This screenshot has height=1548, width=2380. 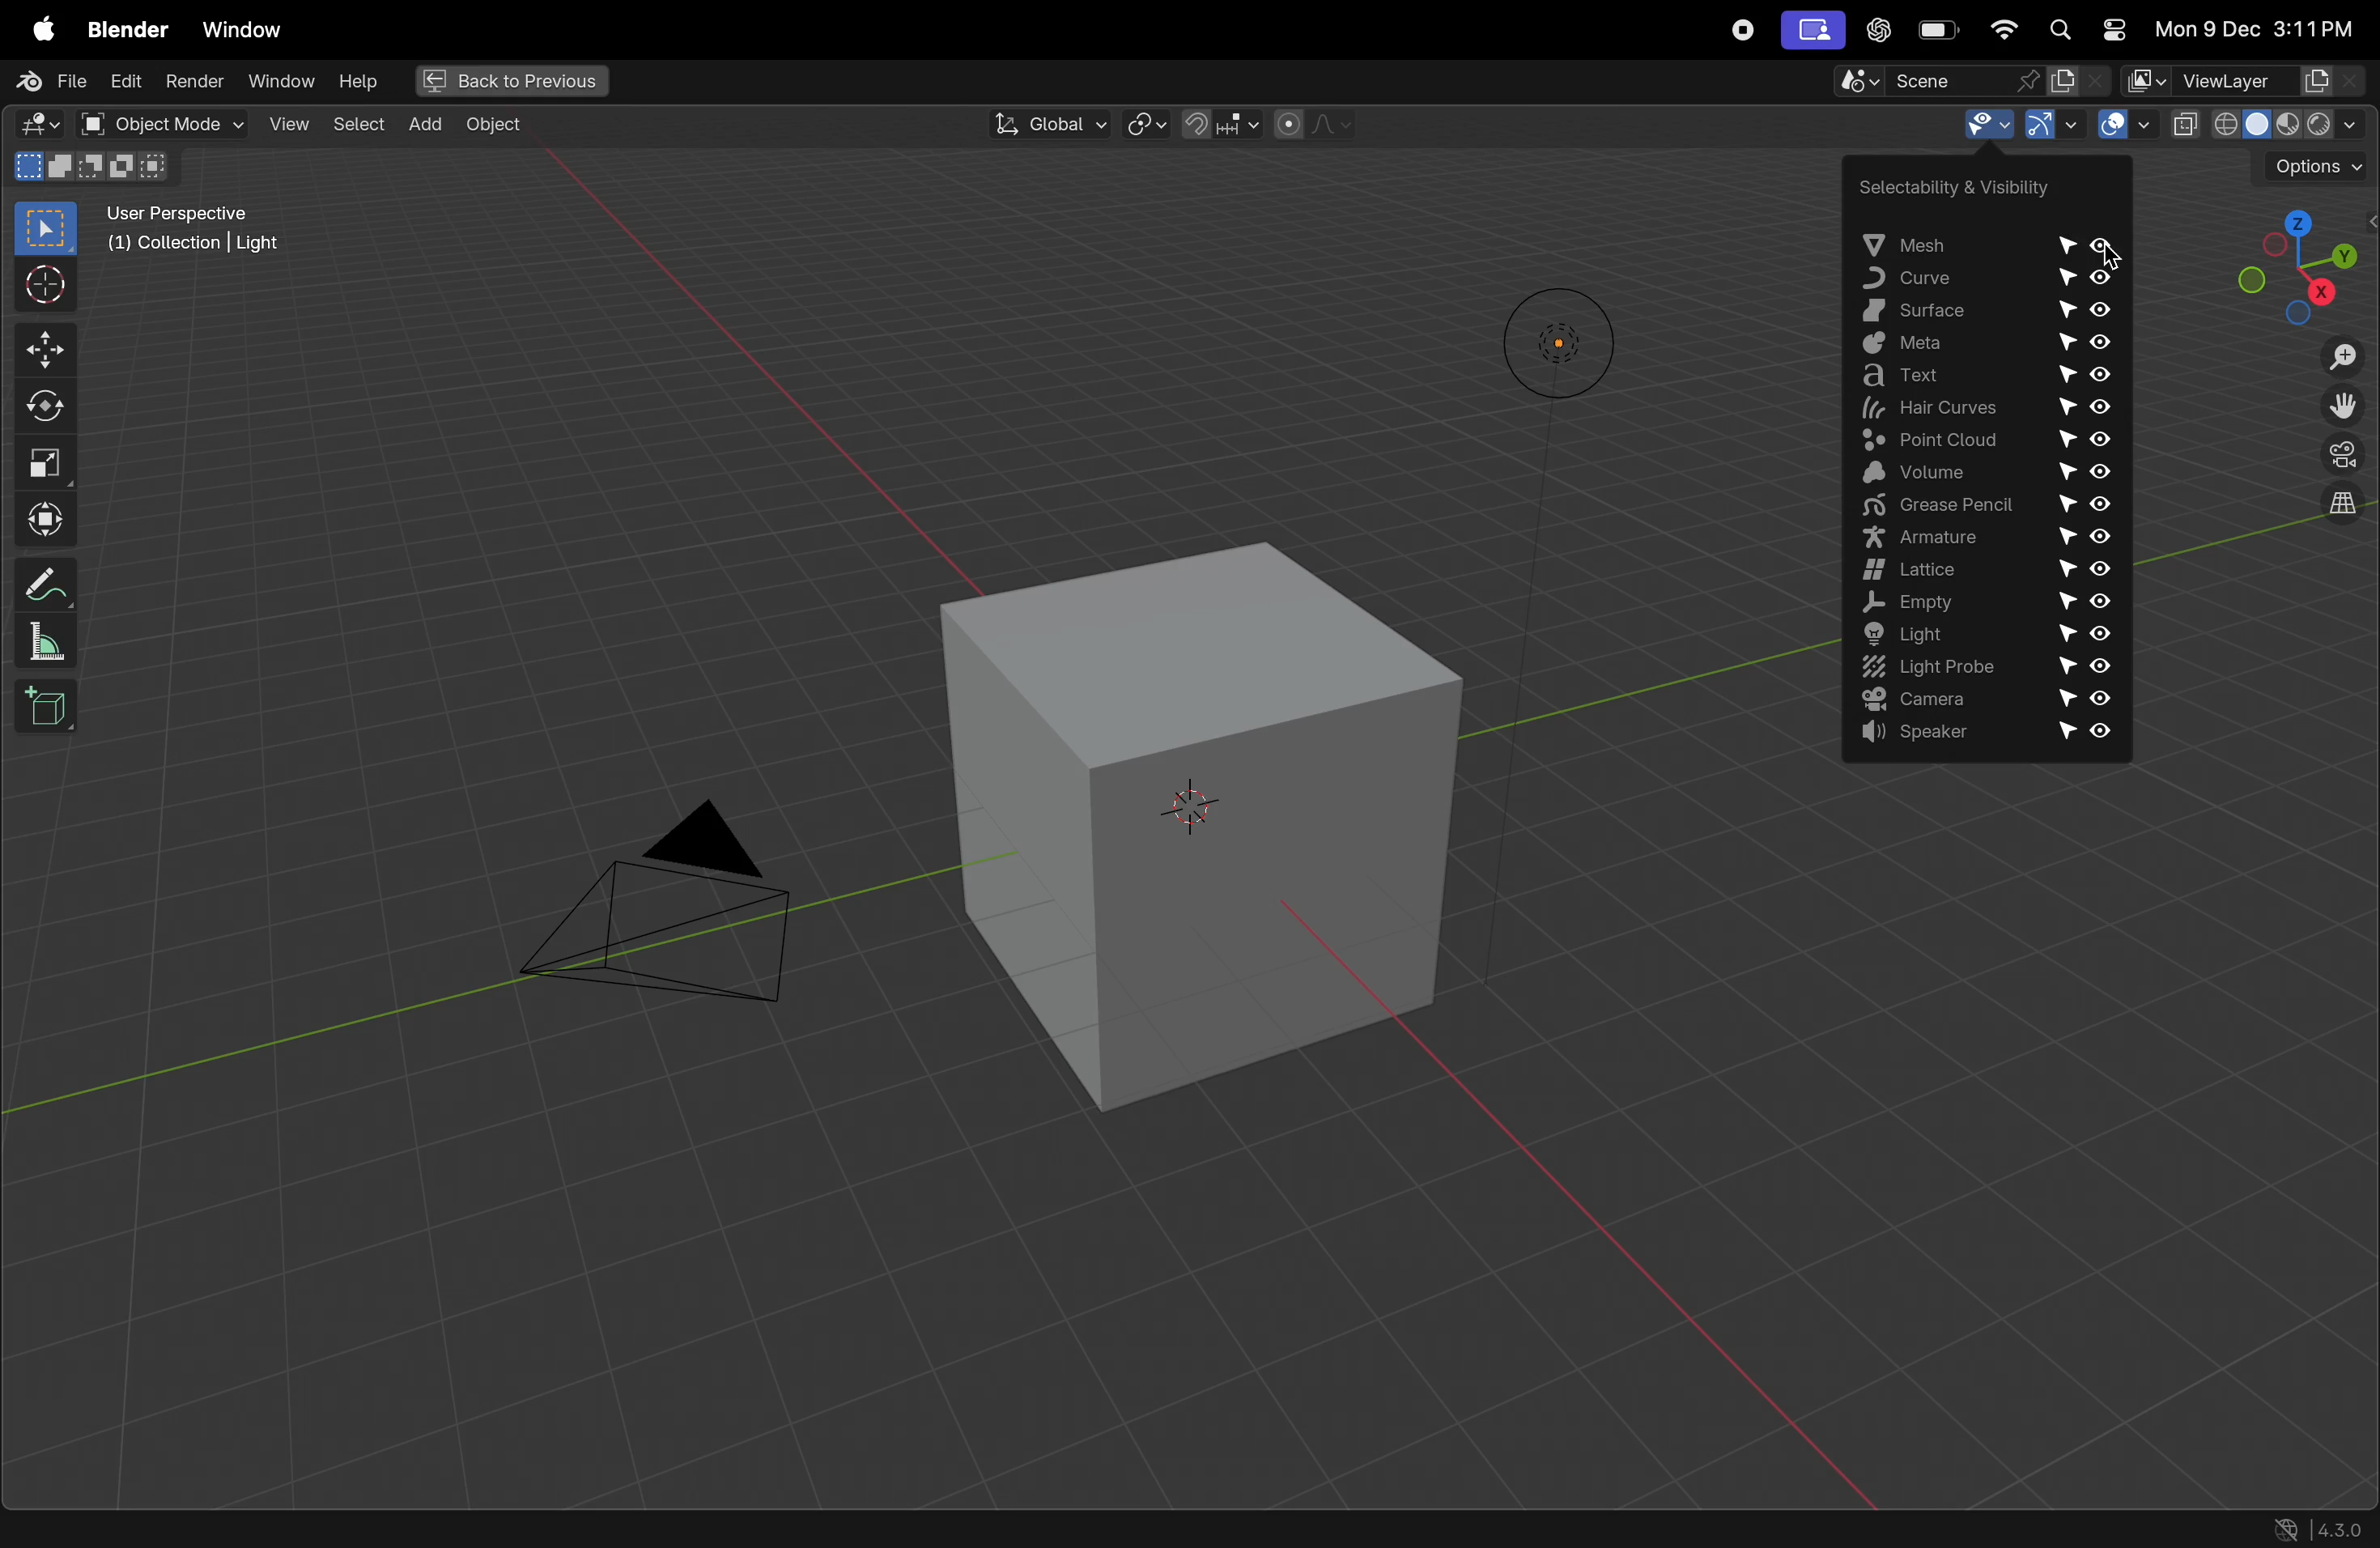 What do you see at coordinates (124, 81) in the screenshot?
I see `edit` at bounding box center [124, 81].